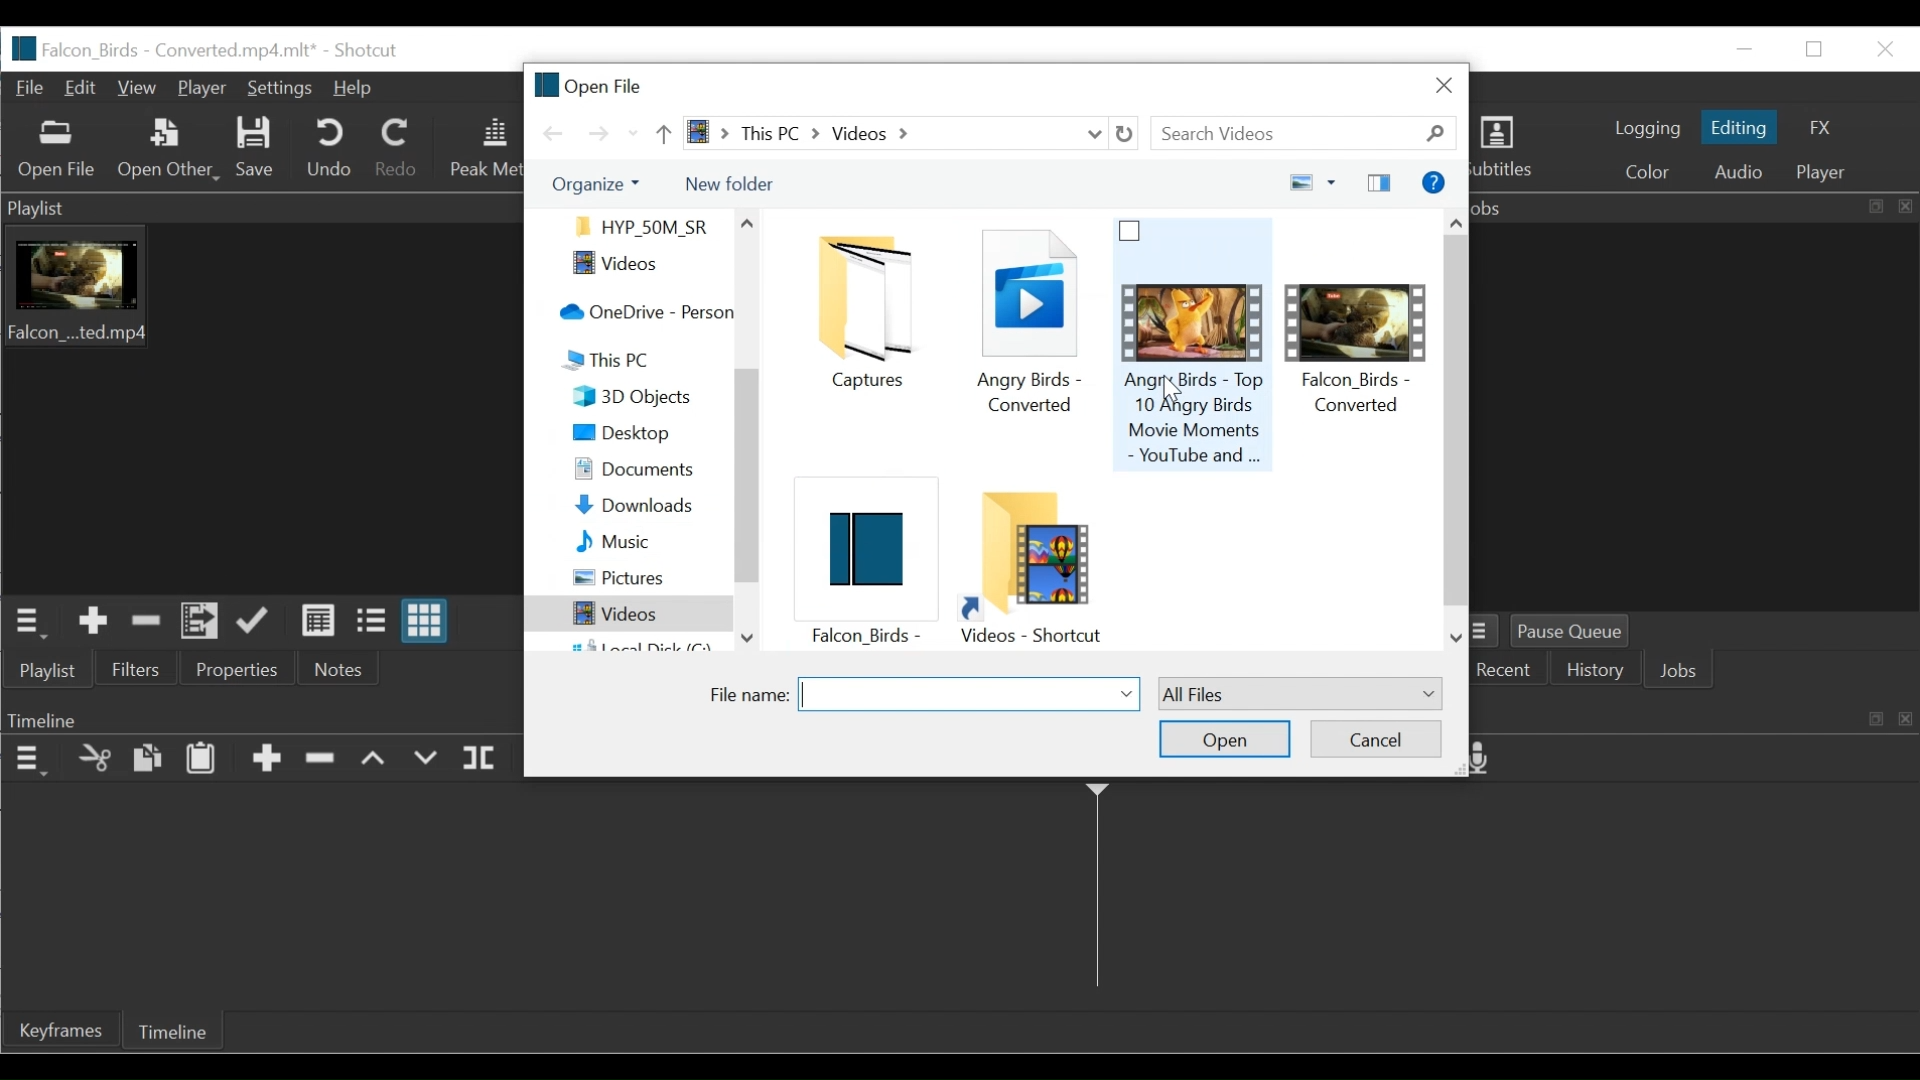 The width and height of the screenshot is (1920, 1080). Describe the element at coordinates (280, 90) in the screenshot. I see `Settings` at that location.